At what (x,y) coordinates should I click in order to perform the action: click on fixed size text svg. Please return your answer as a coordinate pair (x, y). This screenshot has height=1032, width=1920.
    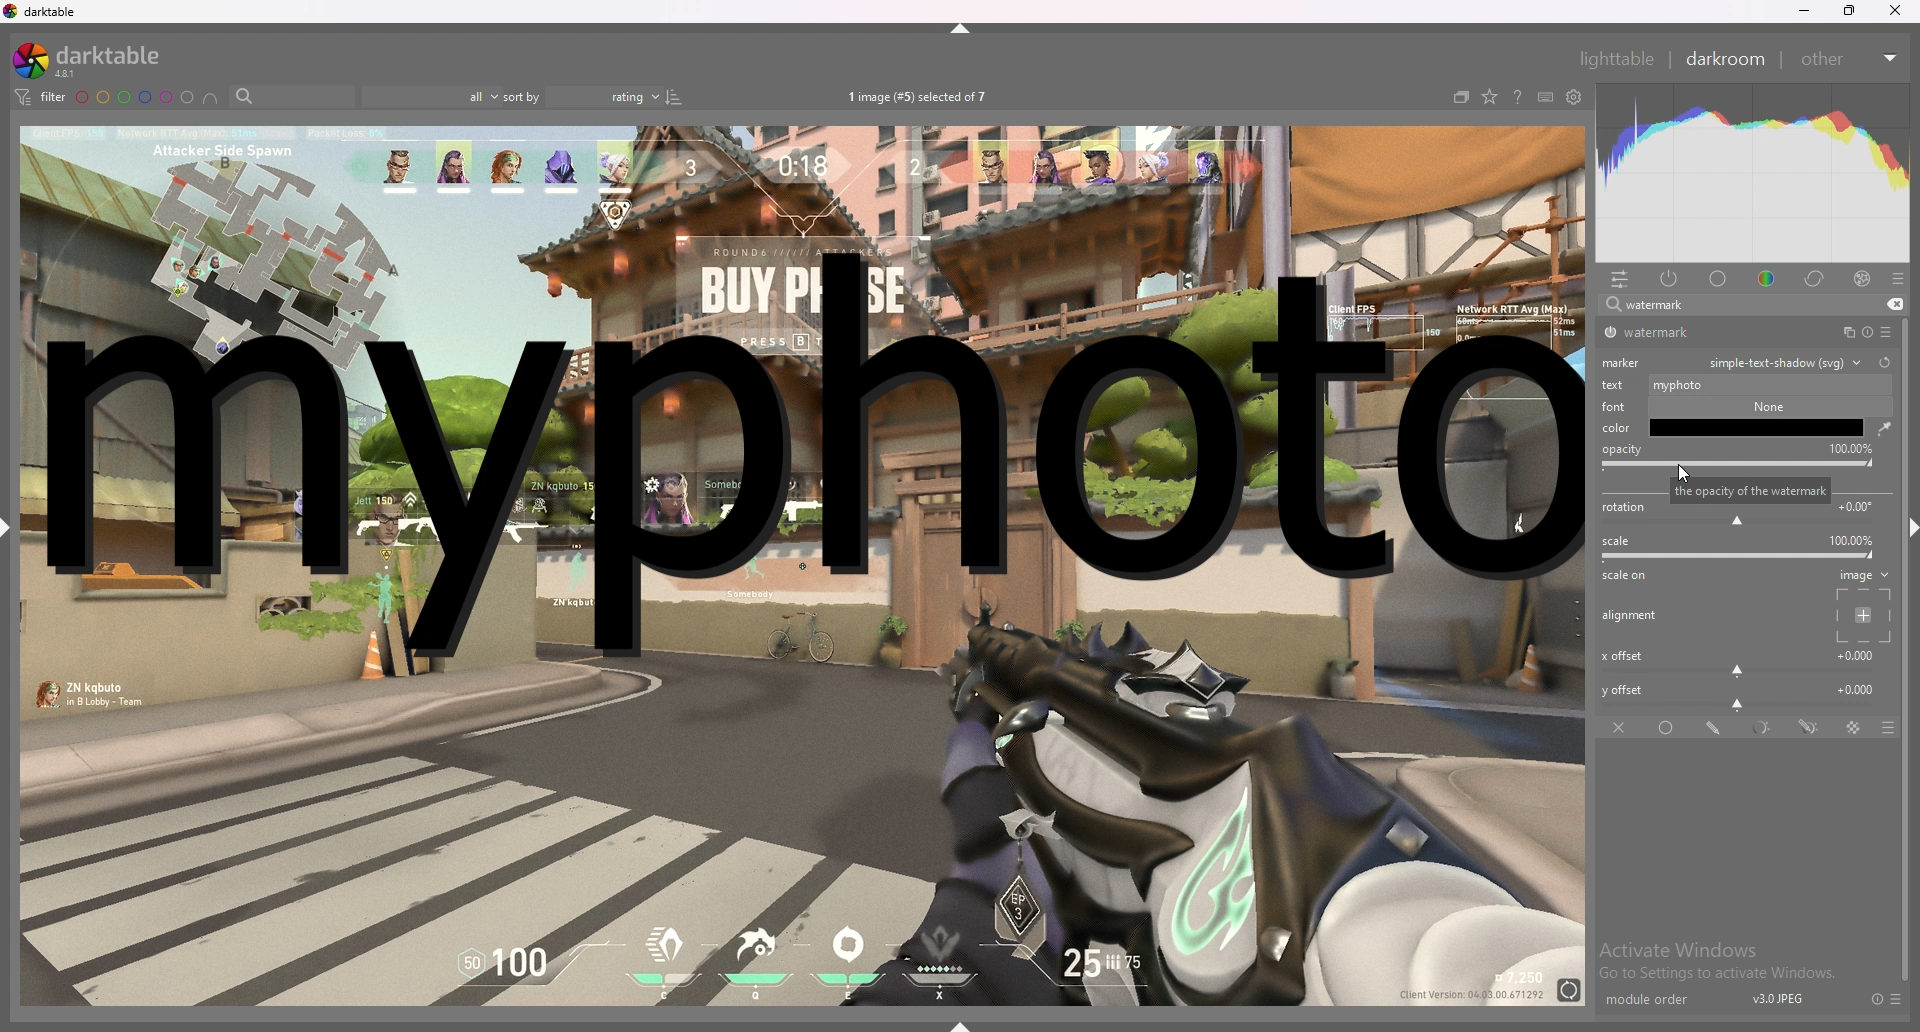
    Looking at the image, I should click on (1760, 382).